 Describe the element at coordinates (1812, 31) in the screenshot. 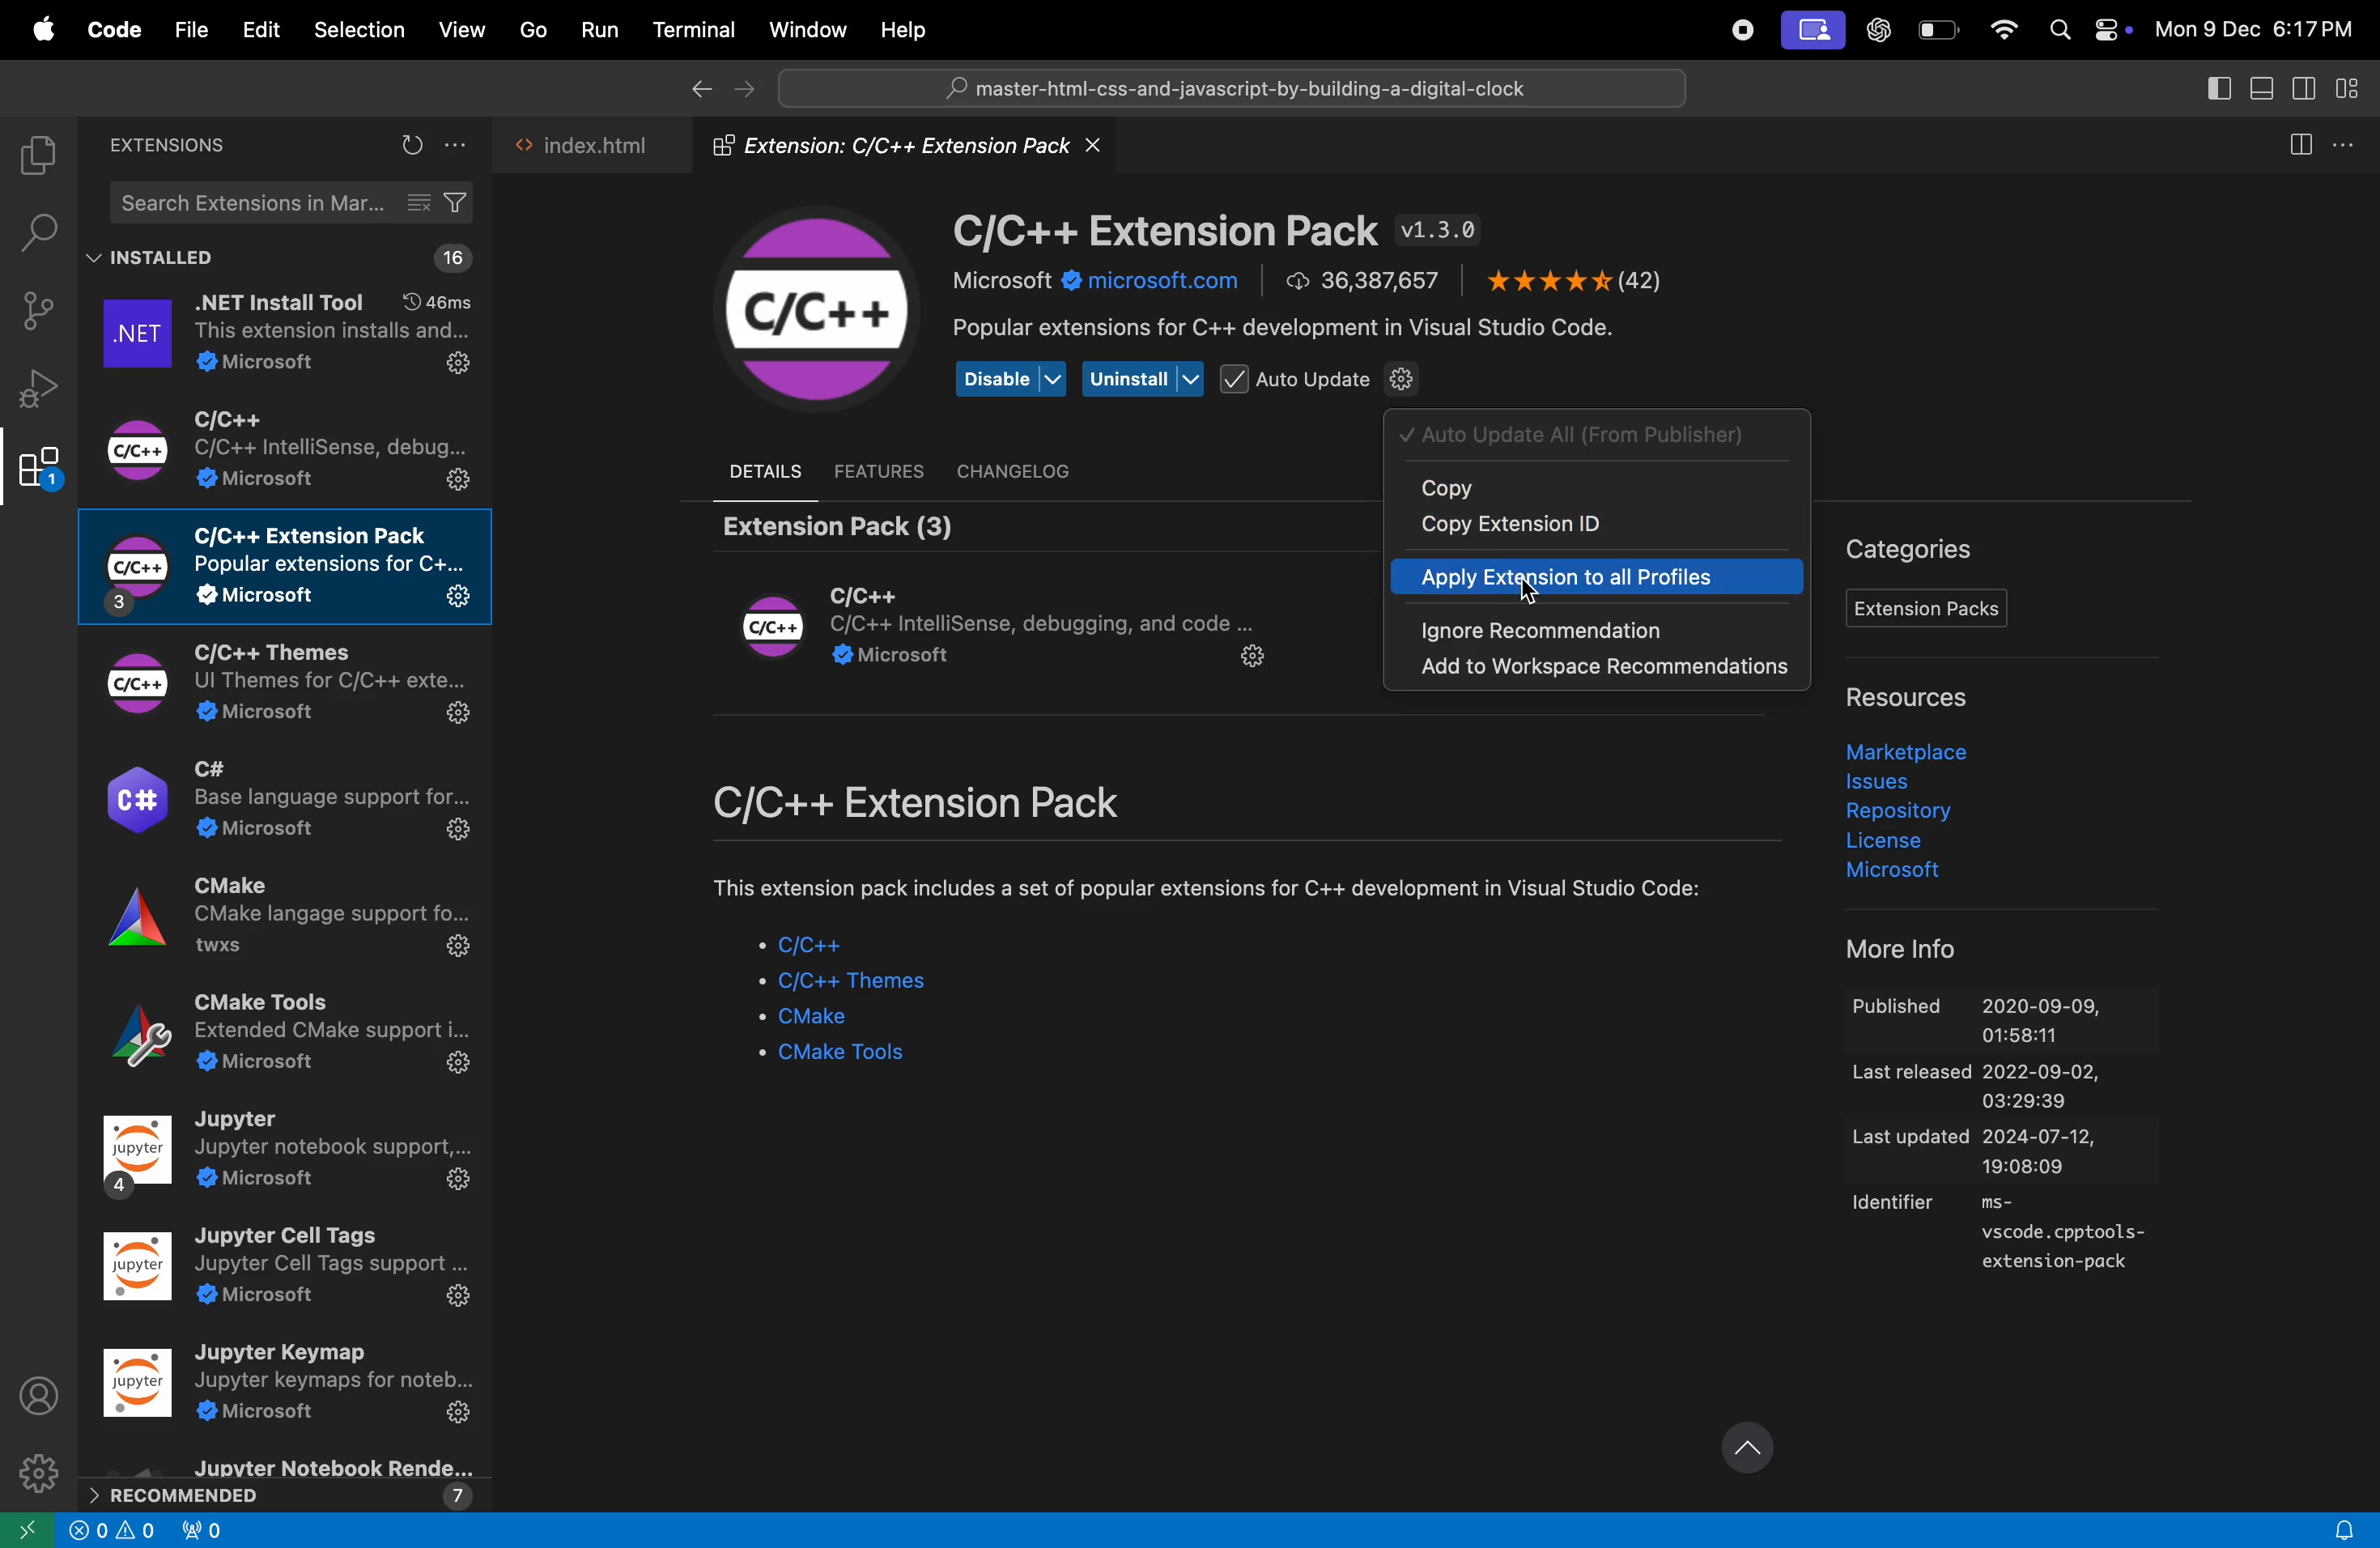

I see `screen ui` at that location.